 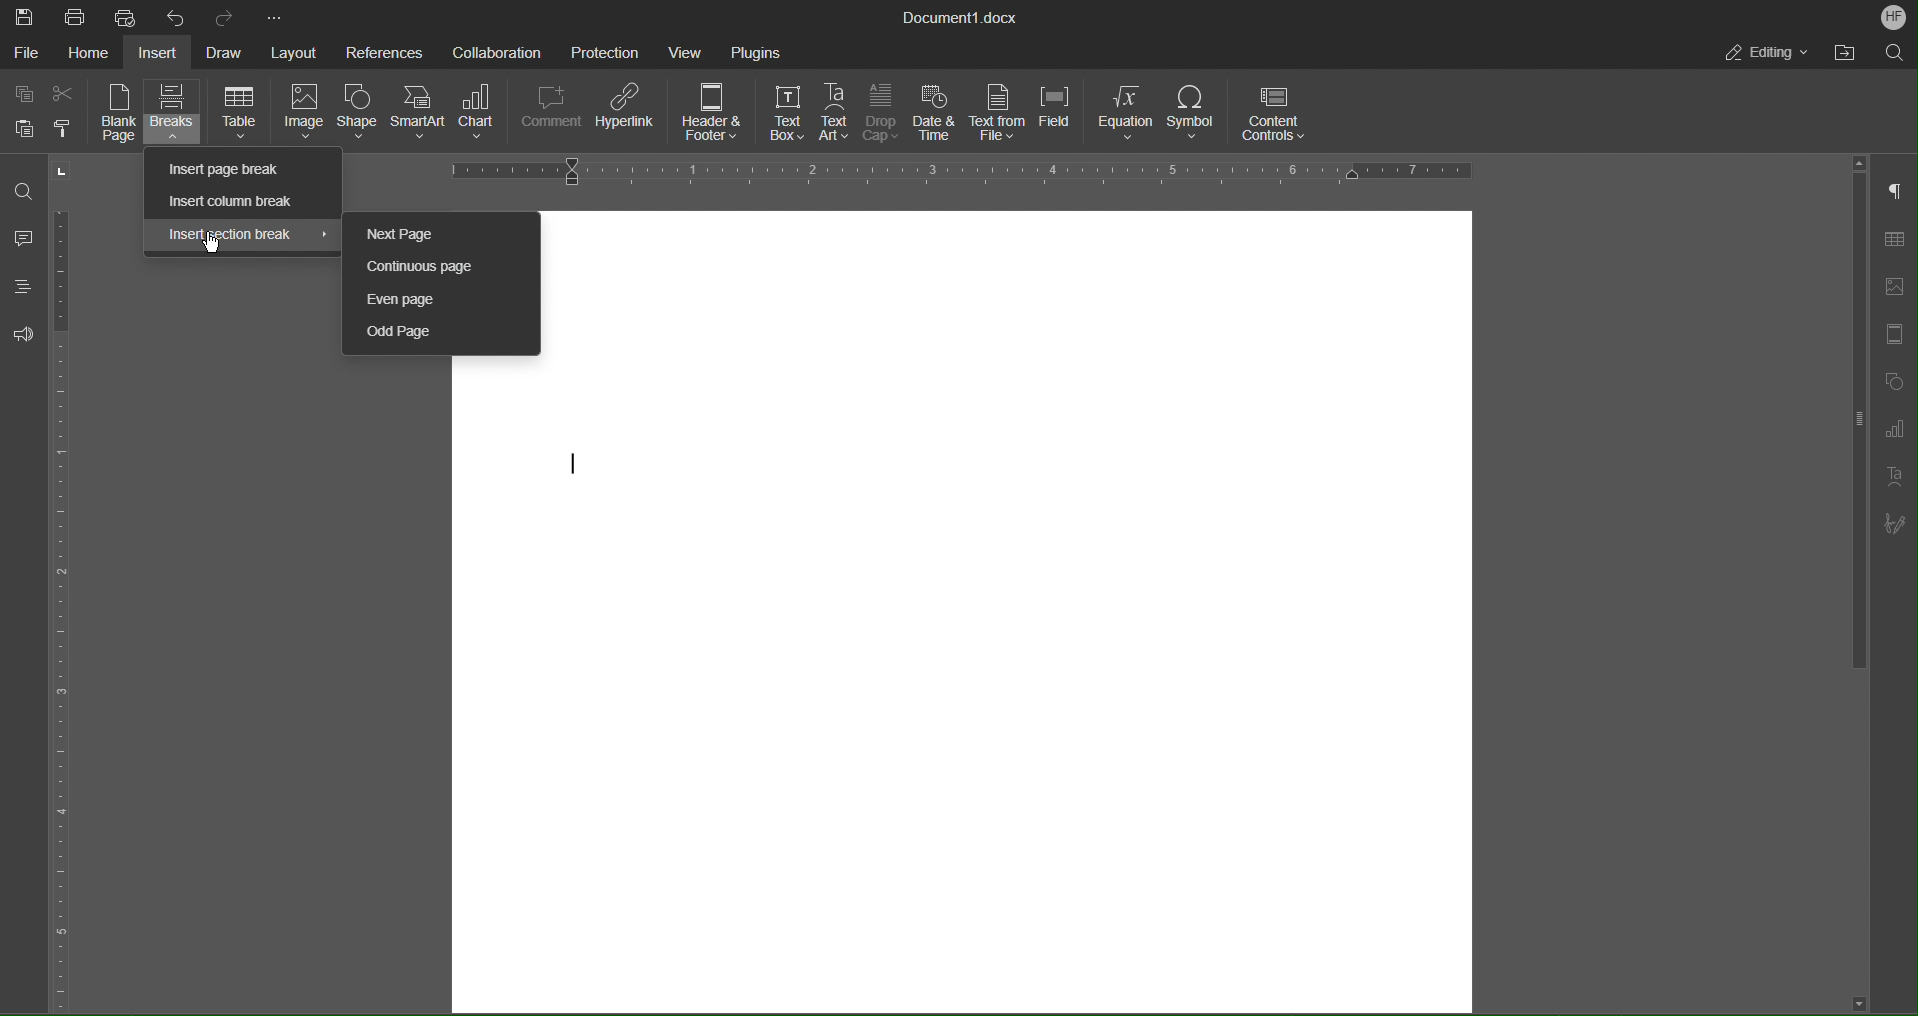 I want to click on Shape Settings, so click(x=1894, y=383).